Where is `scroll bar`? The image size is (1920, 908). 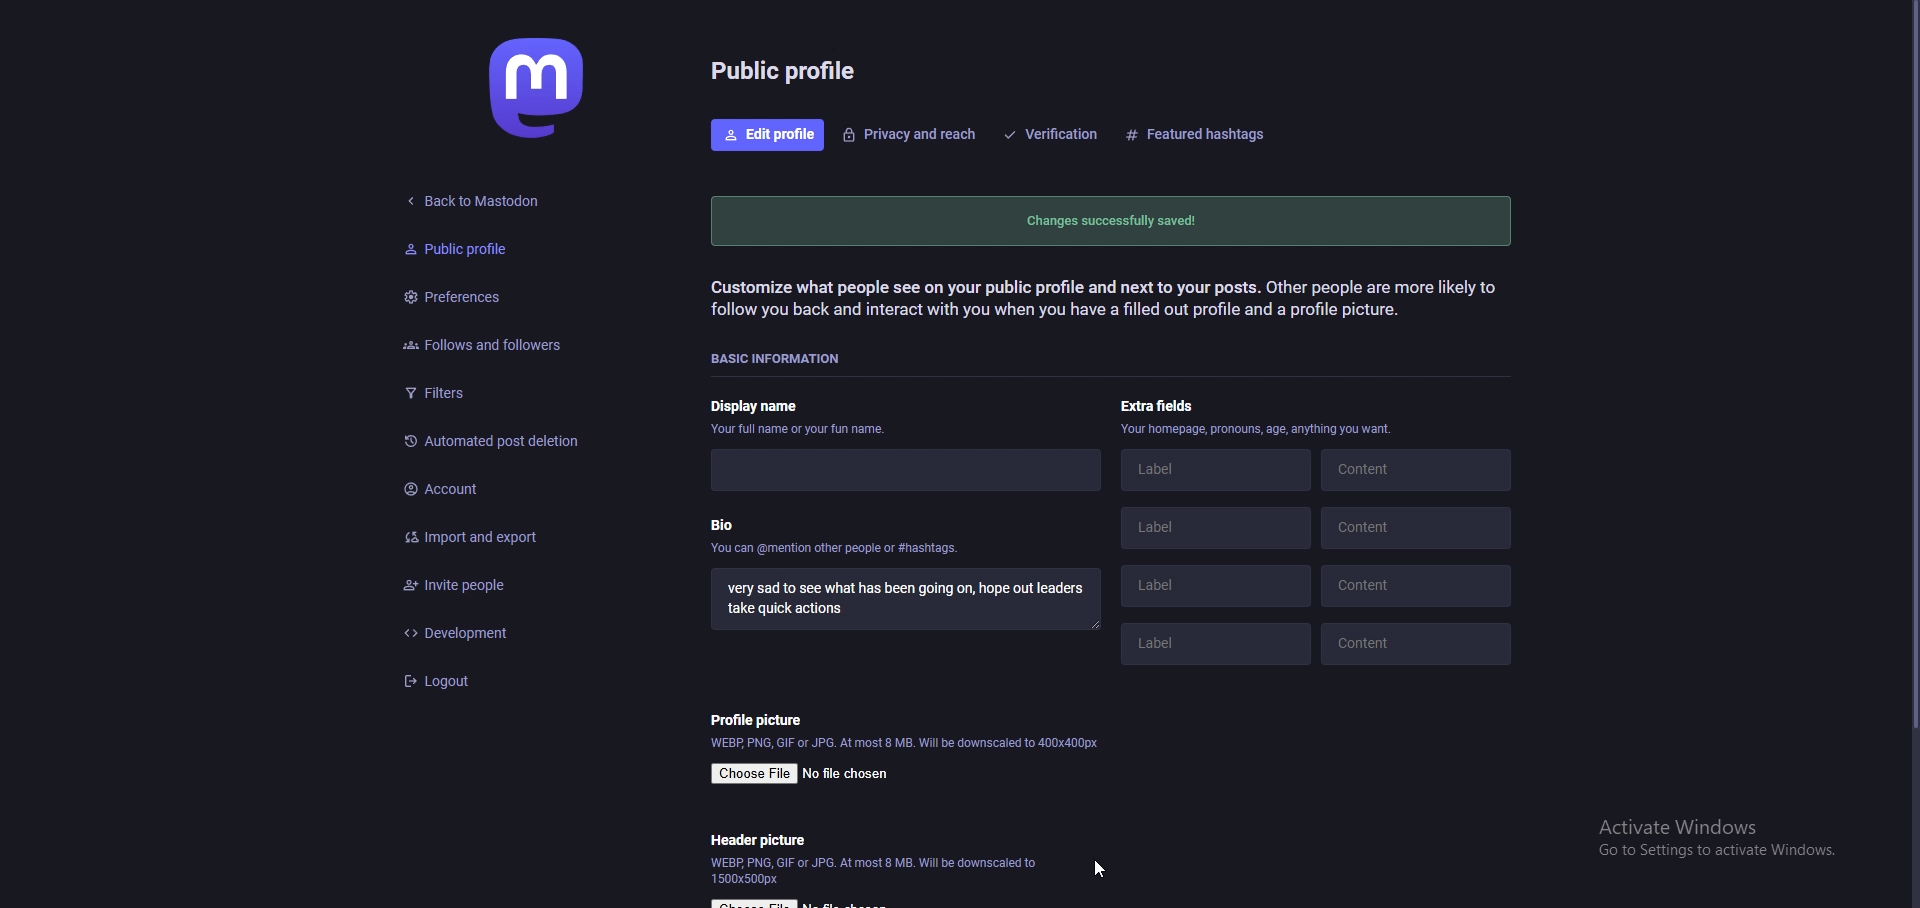
scroll bar is located at coordinates (1911, 396).